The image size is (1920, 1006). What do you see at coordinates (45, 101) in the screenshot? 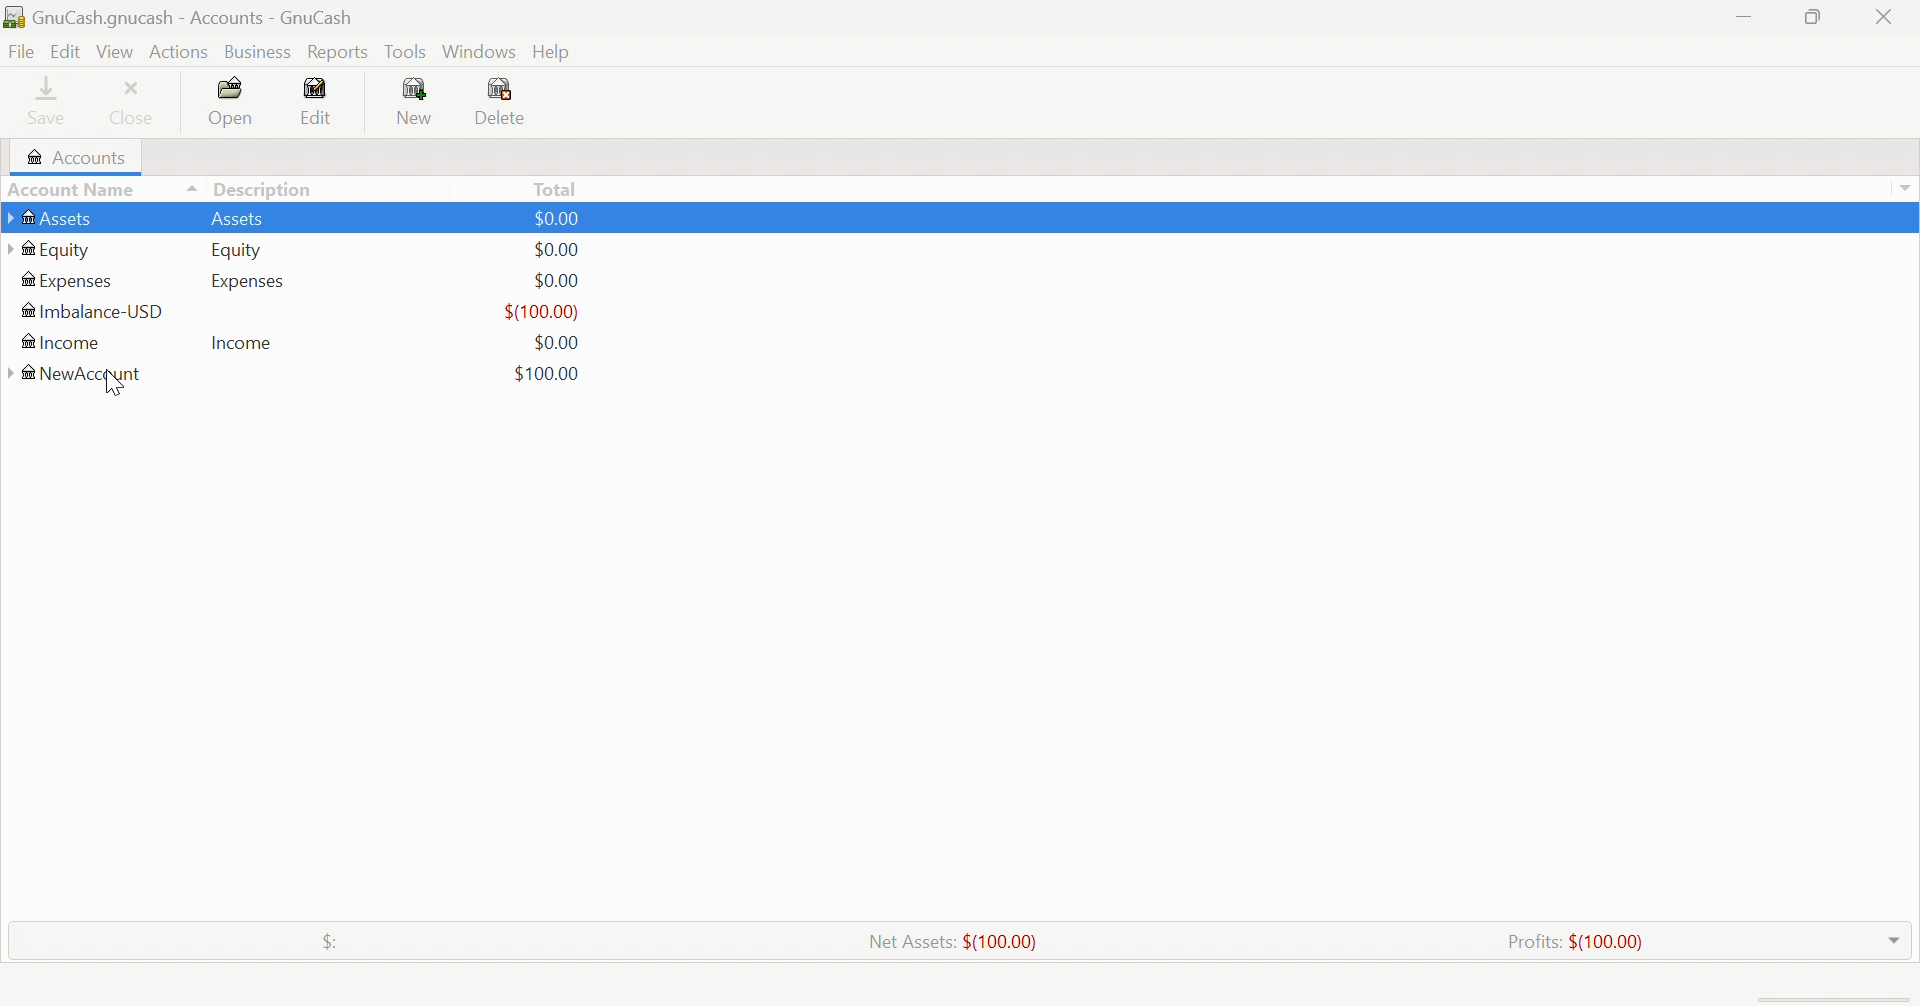
I see `Save` at bounding box center [45, 101].